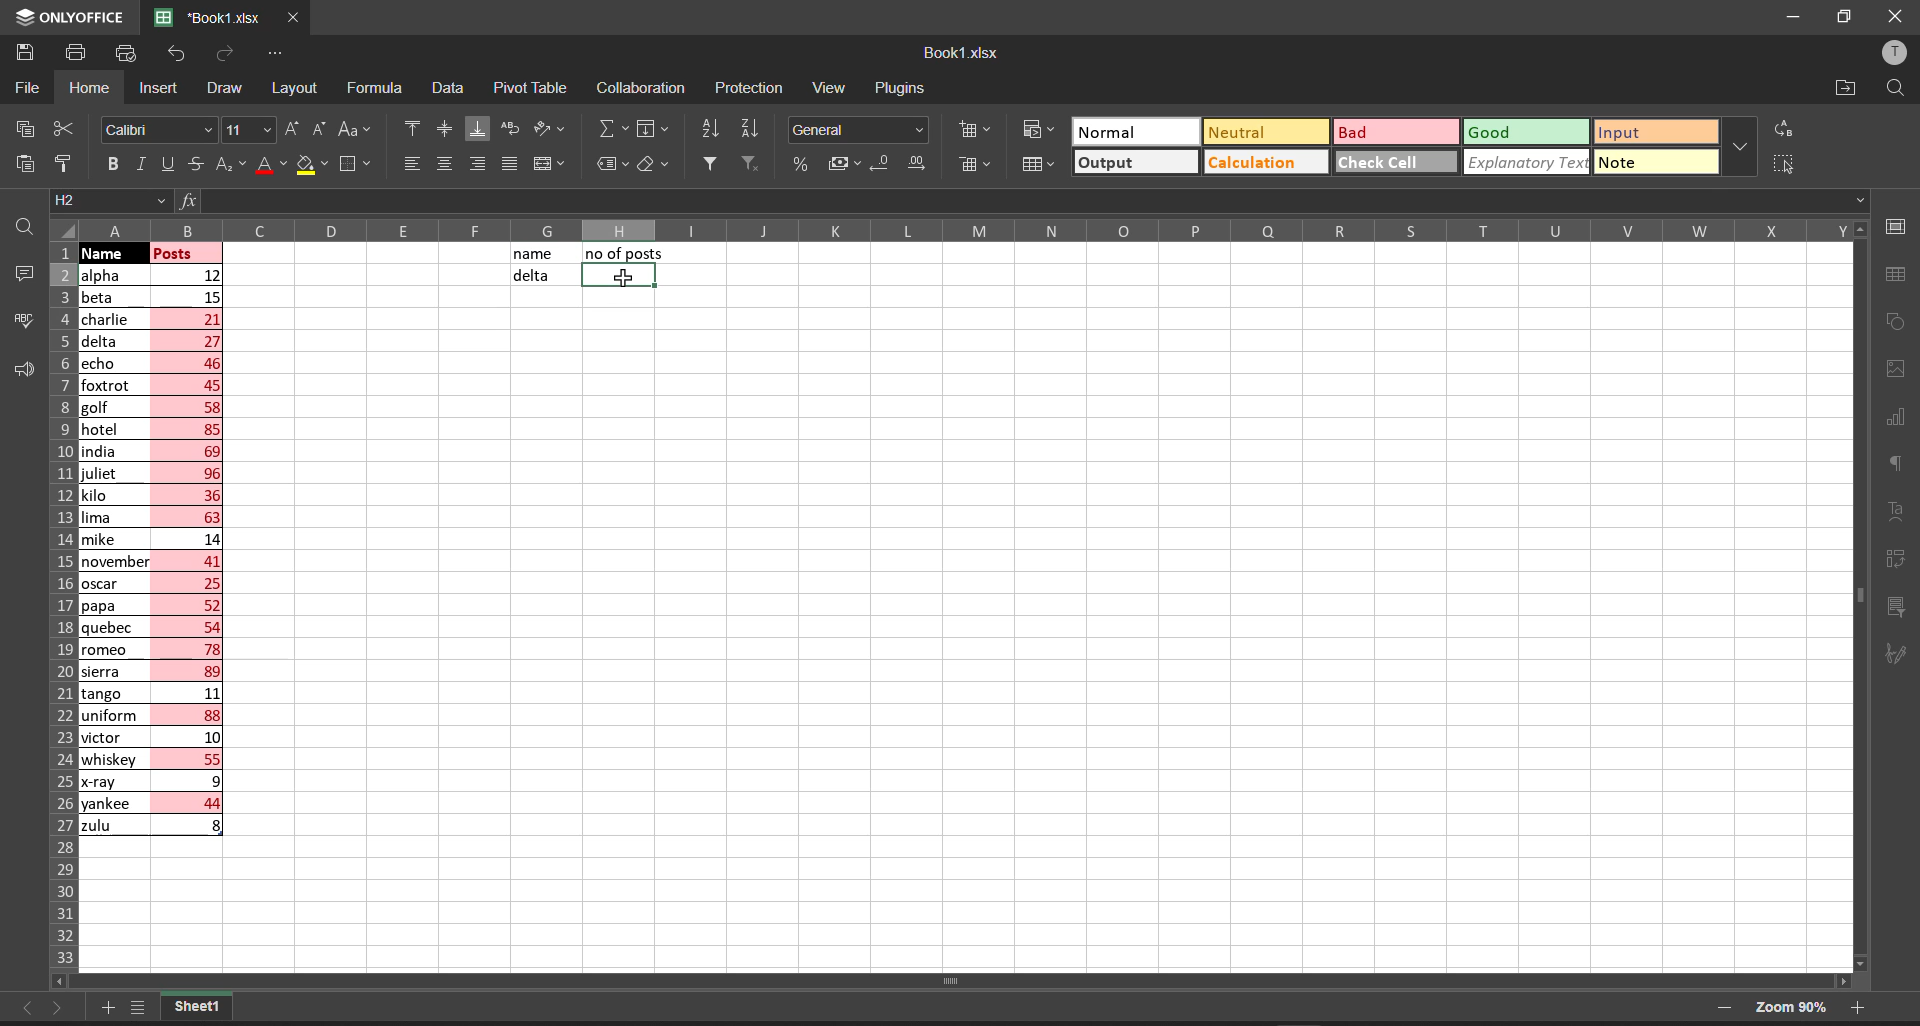 This screenshot has width=1920, height=1026. Describe the element at coordinates (623, 277) in the screenshot. I see `cursor` at that location.